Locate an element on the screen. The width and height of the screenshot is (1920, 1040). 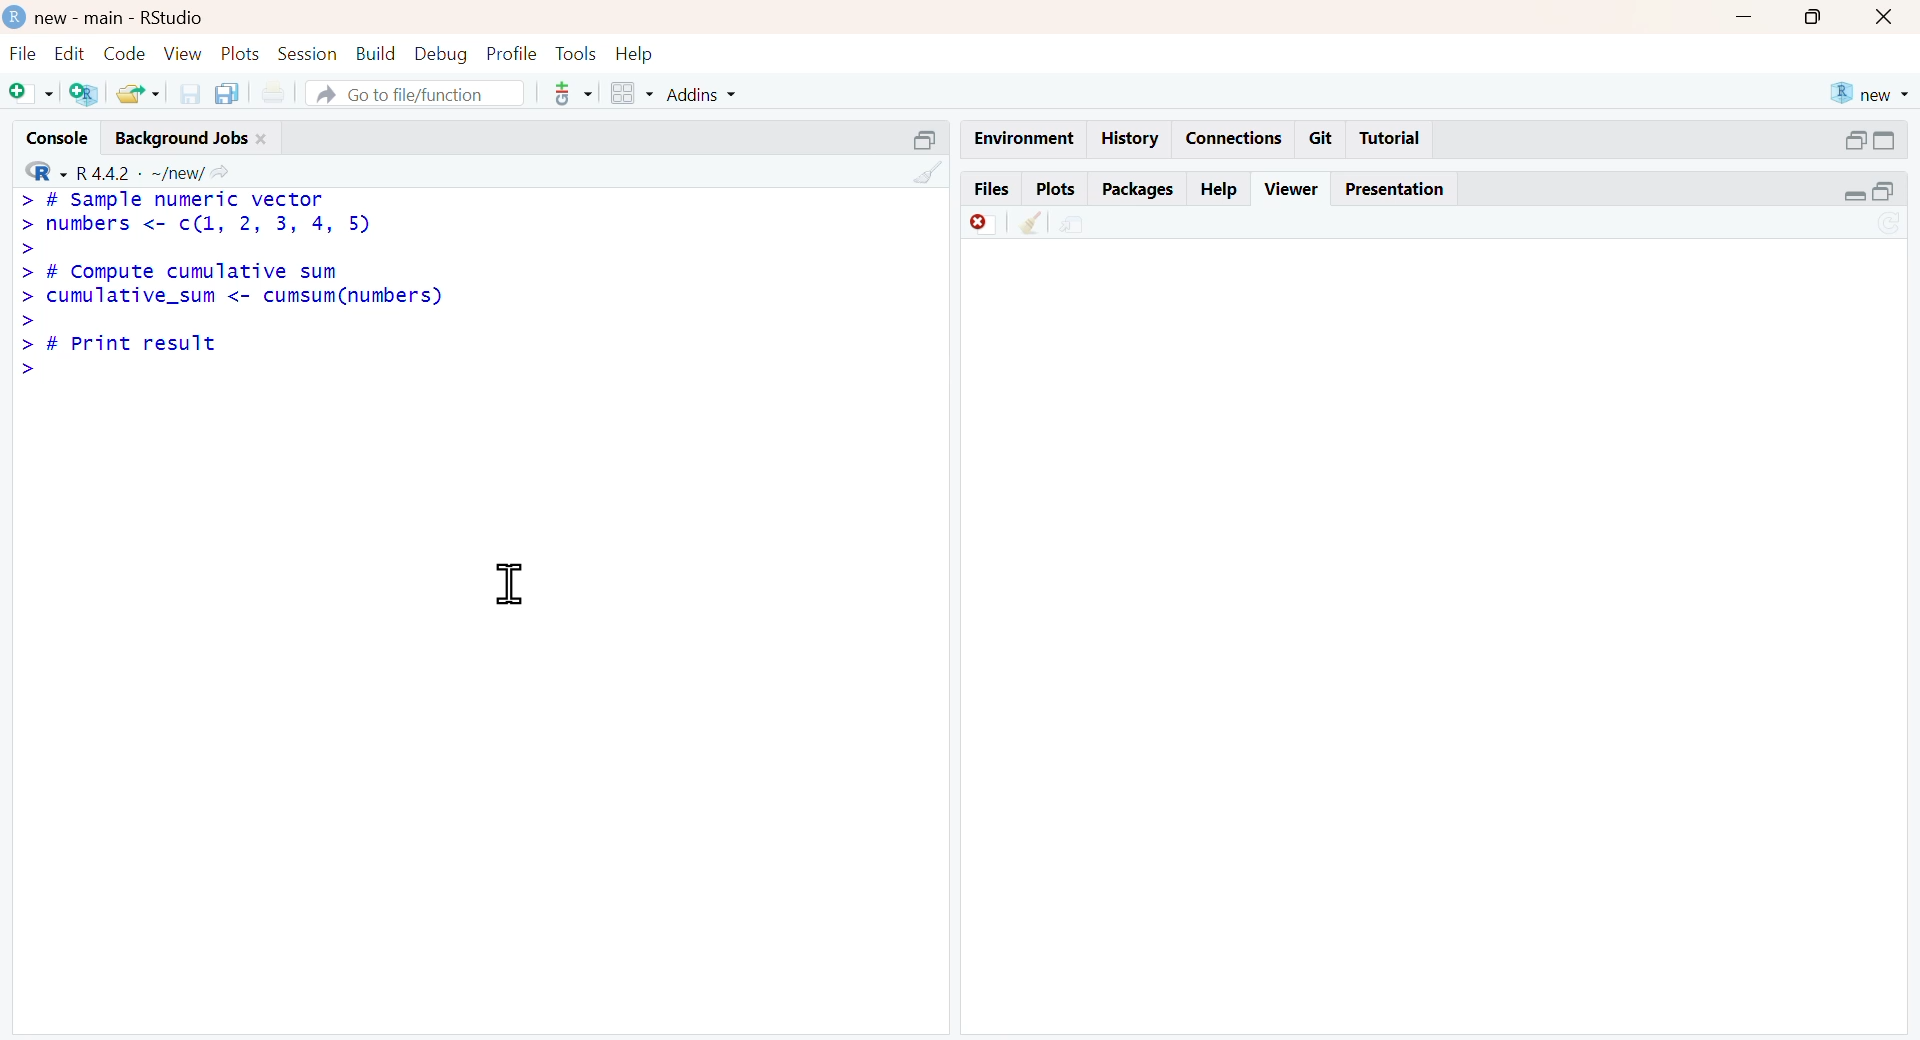
view is located at coordinates (184, 53).